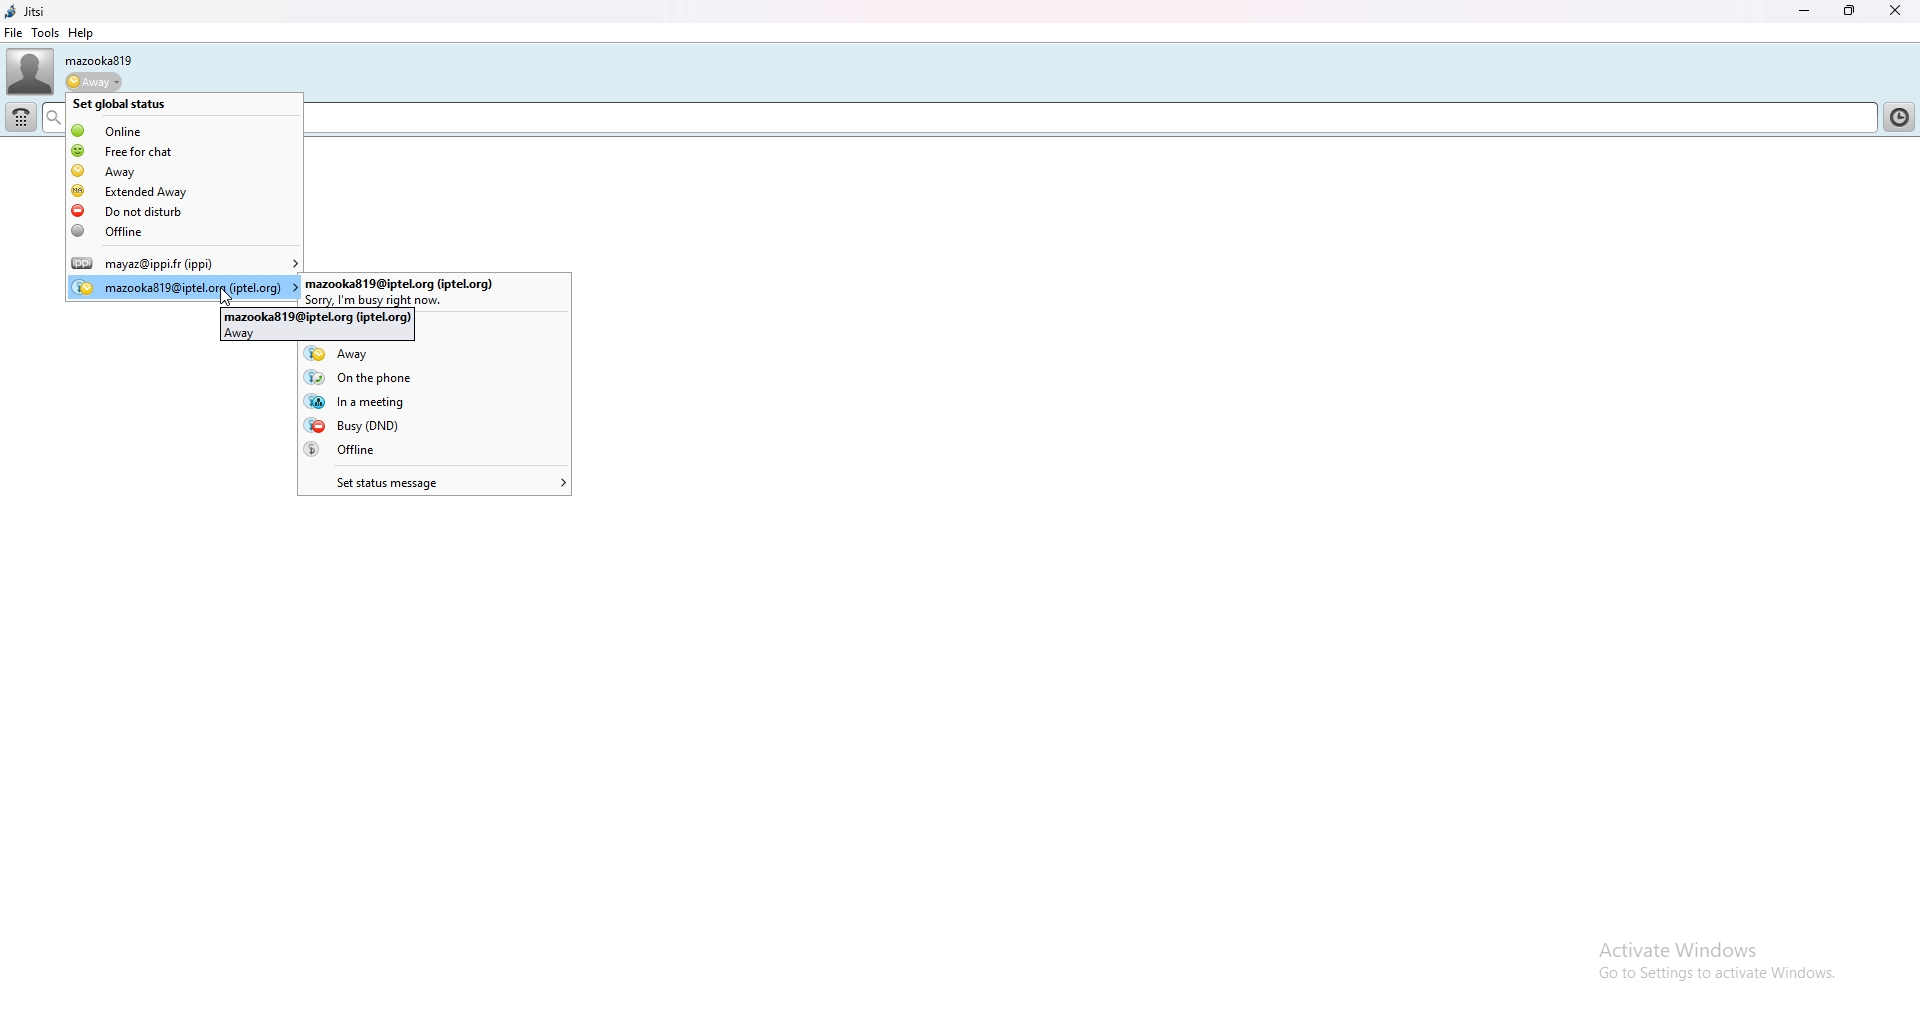 The width and height of the screenshot is (1920, 1032). Describe the element at coordinates (1852, 10) in the screenshot. I see `resize` at that location.